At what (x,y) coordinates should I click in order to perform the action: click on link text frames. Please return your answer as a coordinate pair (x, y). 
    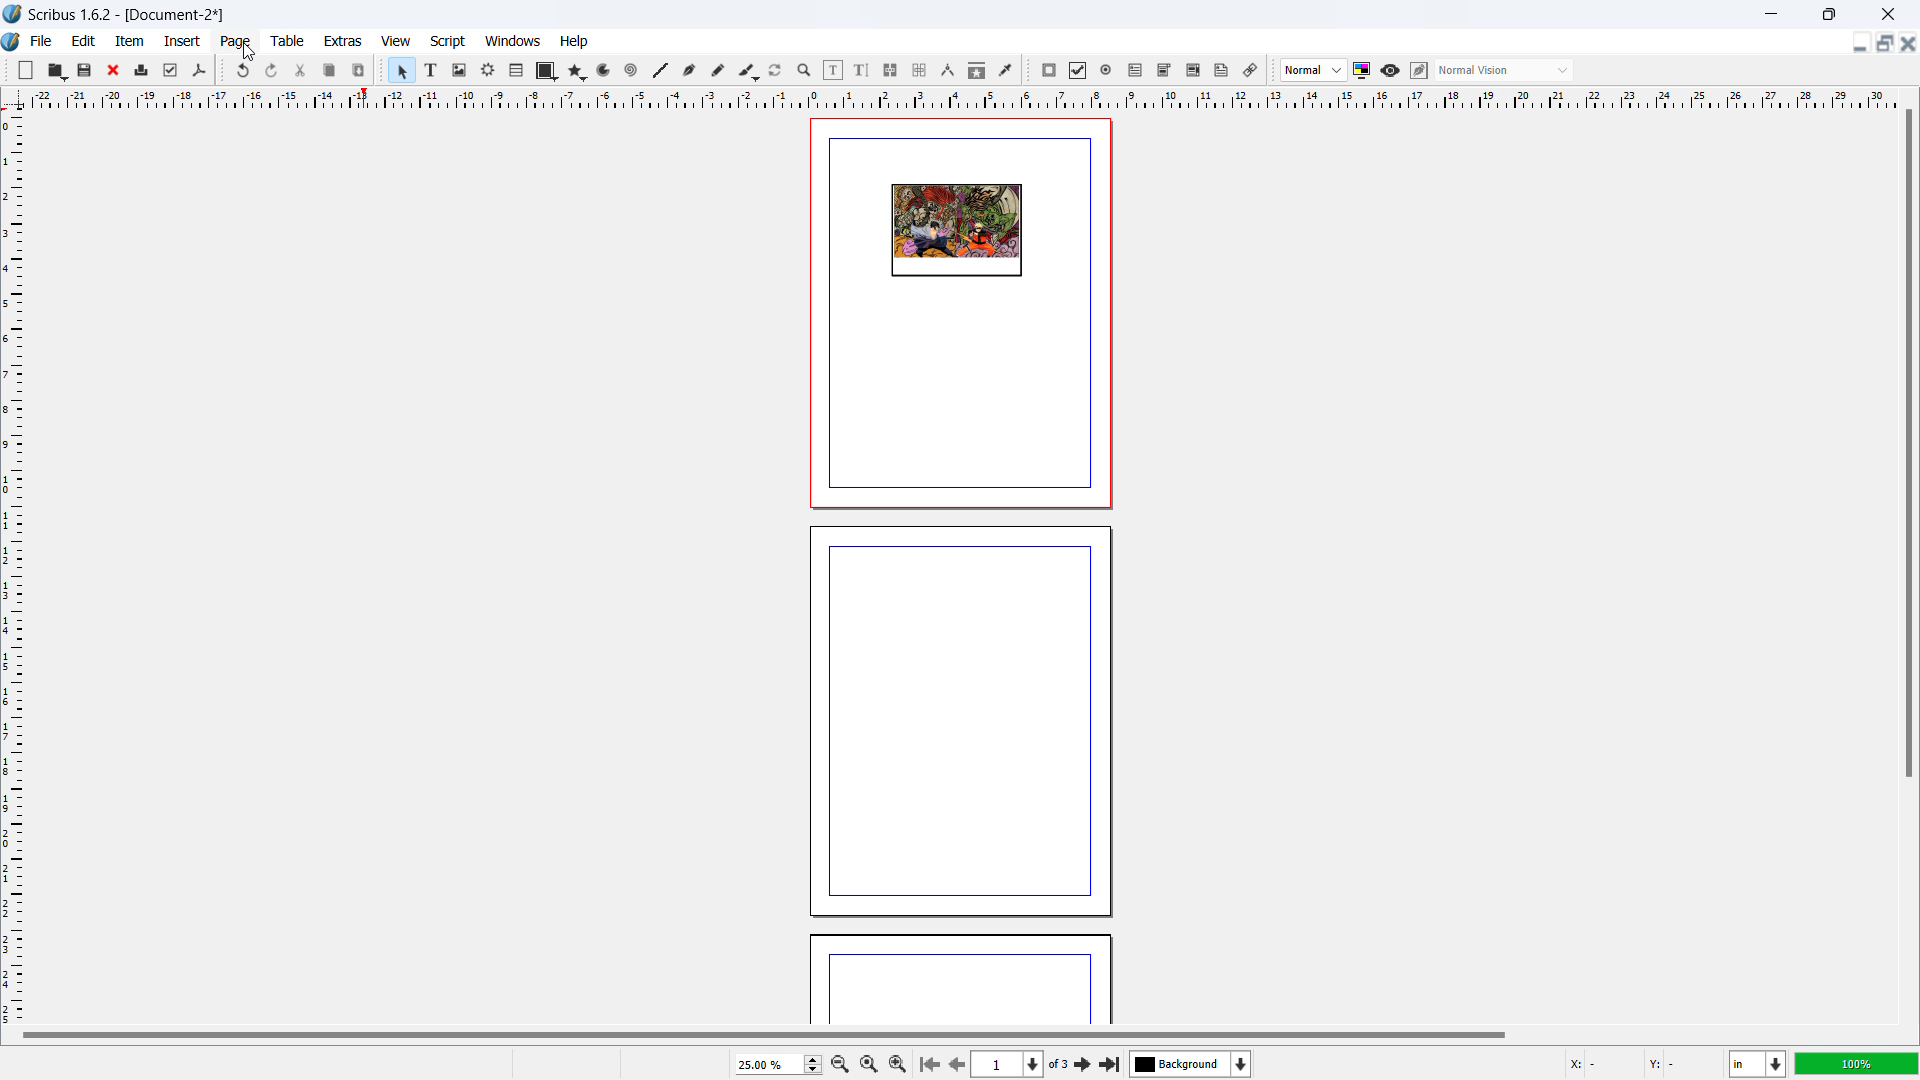
    Looking at the image, I should click on (891, 71).